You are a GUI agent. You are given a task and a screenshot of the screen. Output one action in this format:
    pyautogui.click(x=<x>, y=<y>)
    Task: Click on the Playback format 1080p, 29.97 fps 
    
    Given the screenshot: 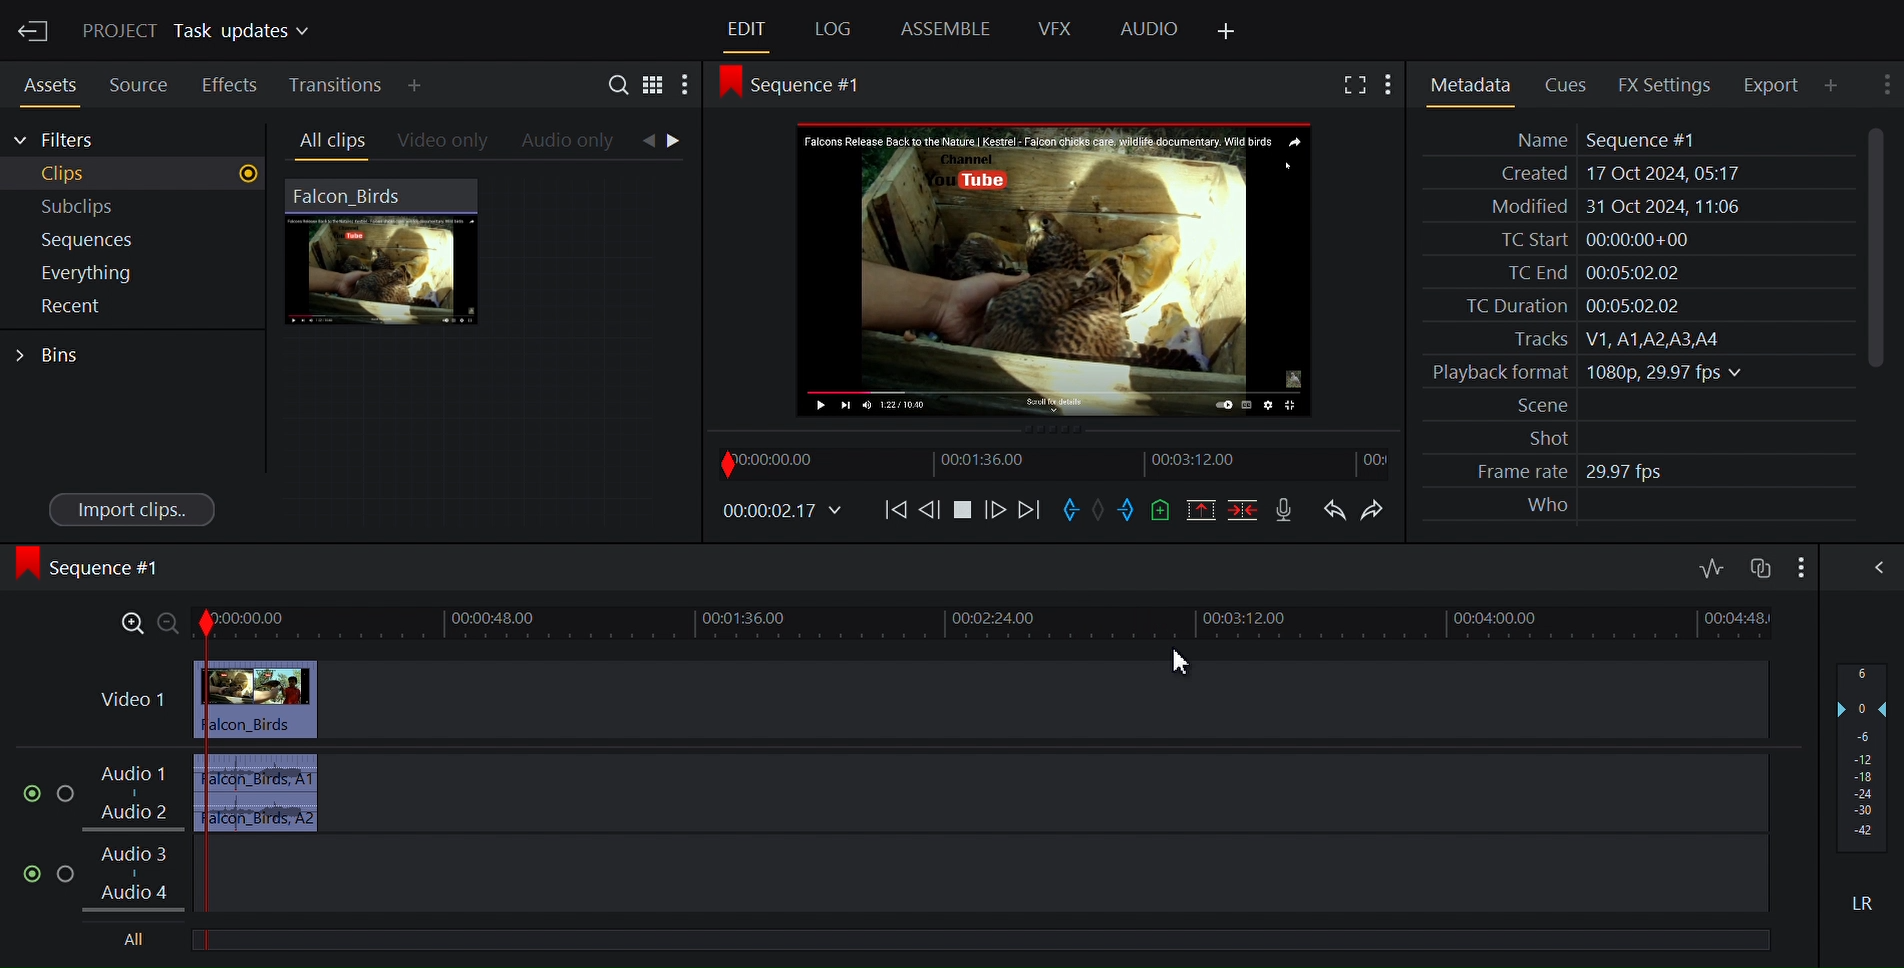 What is the action you would take?
    pyautogui.click(x=1582, y=373)
    